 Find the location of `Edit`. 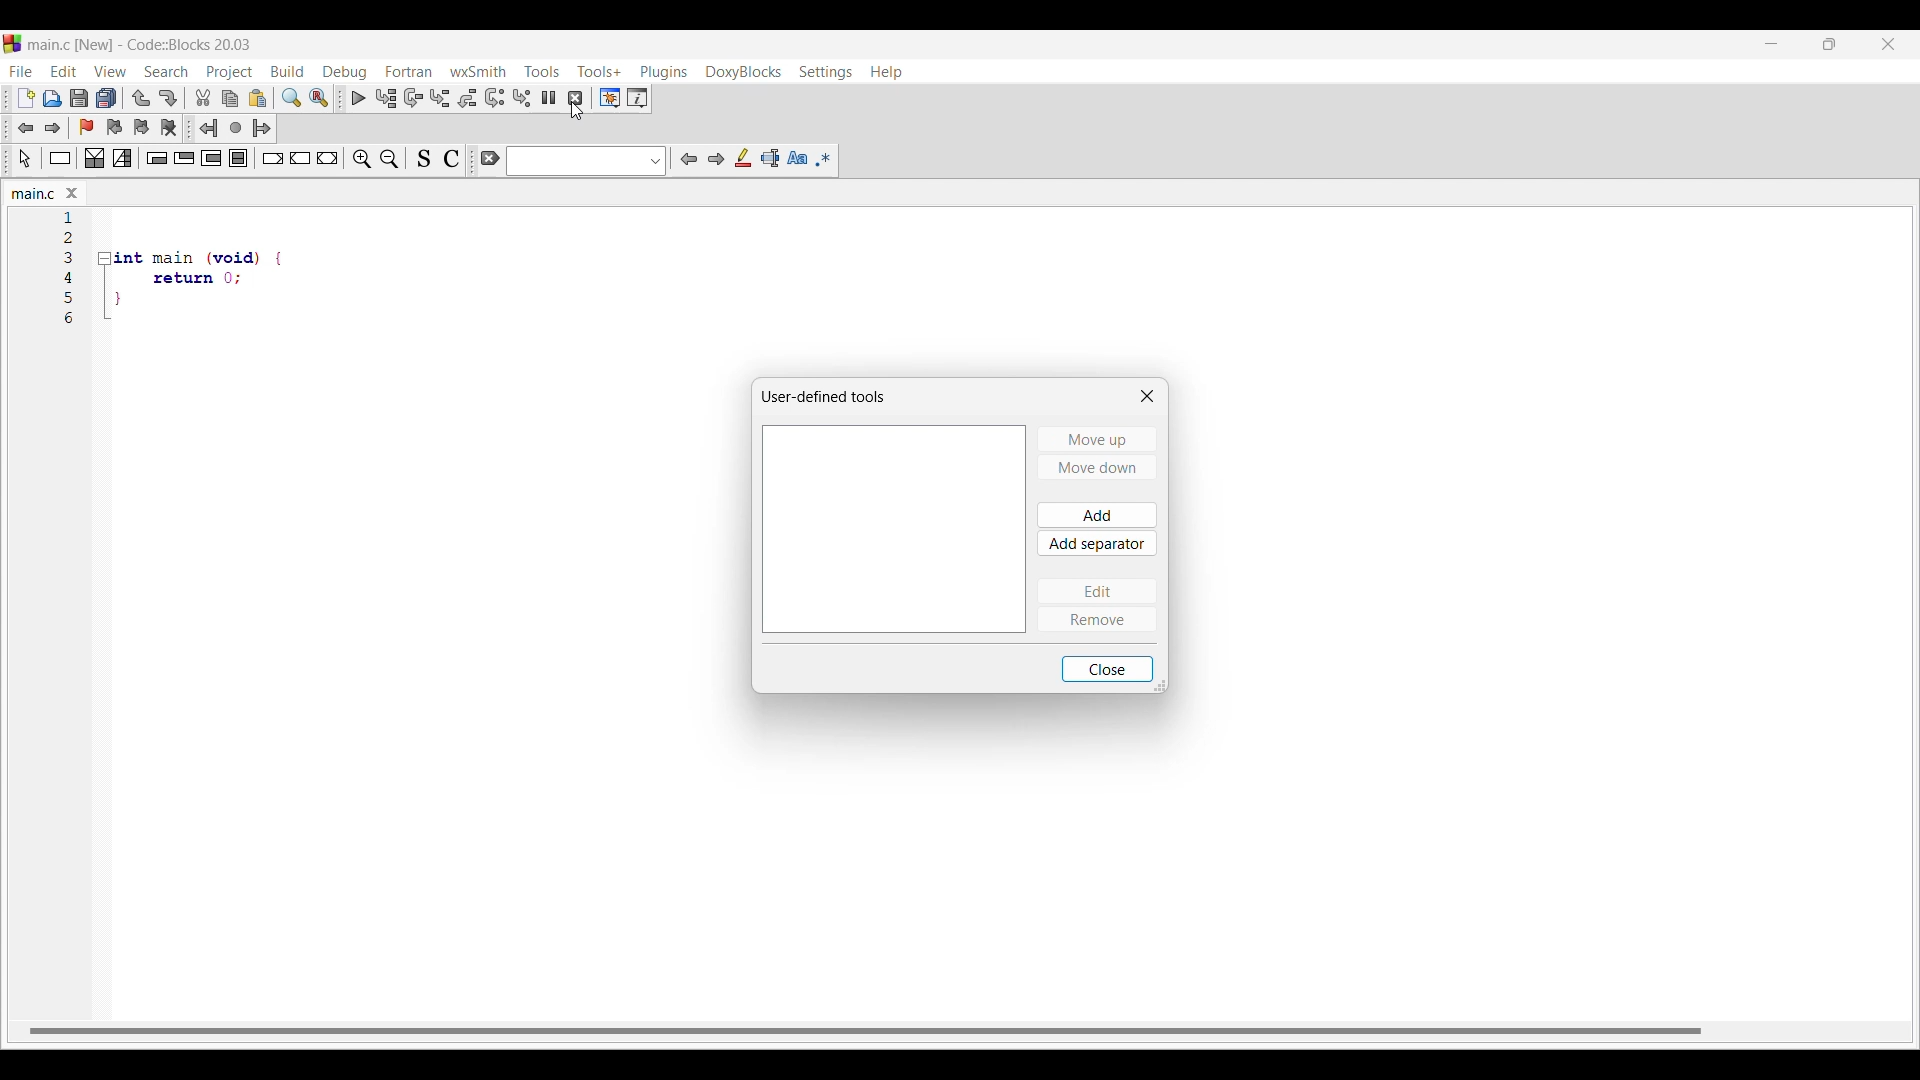

Edit is located at coordinates (1099, 591).